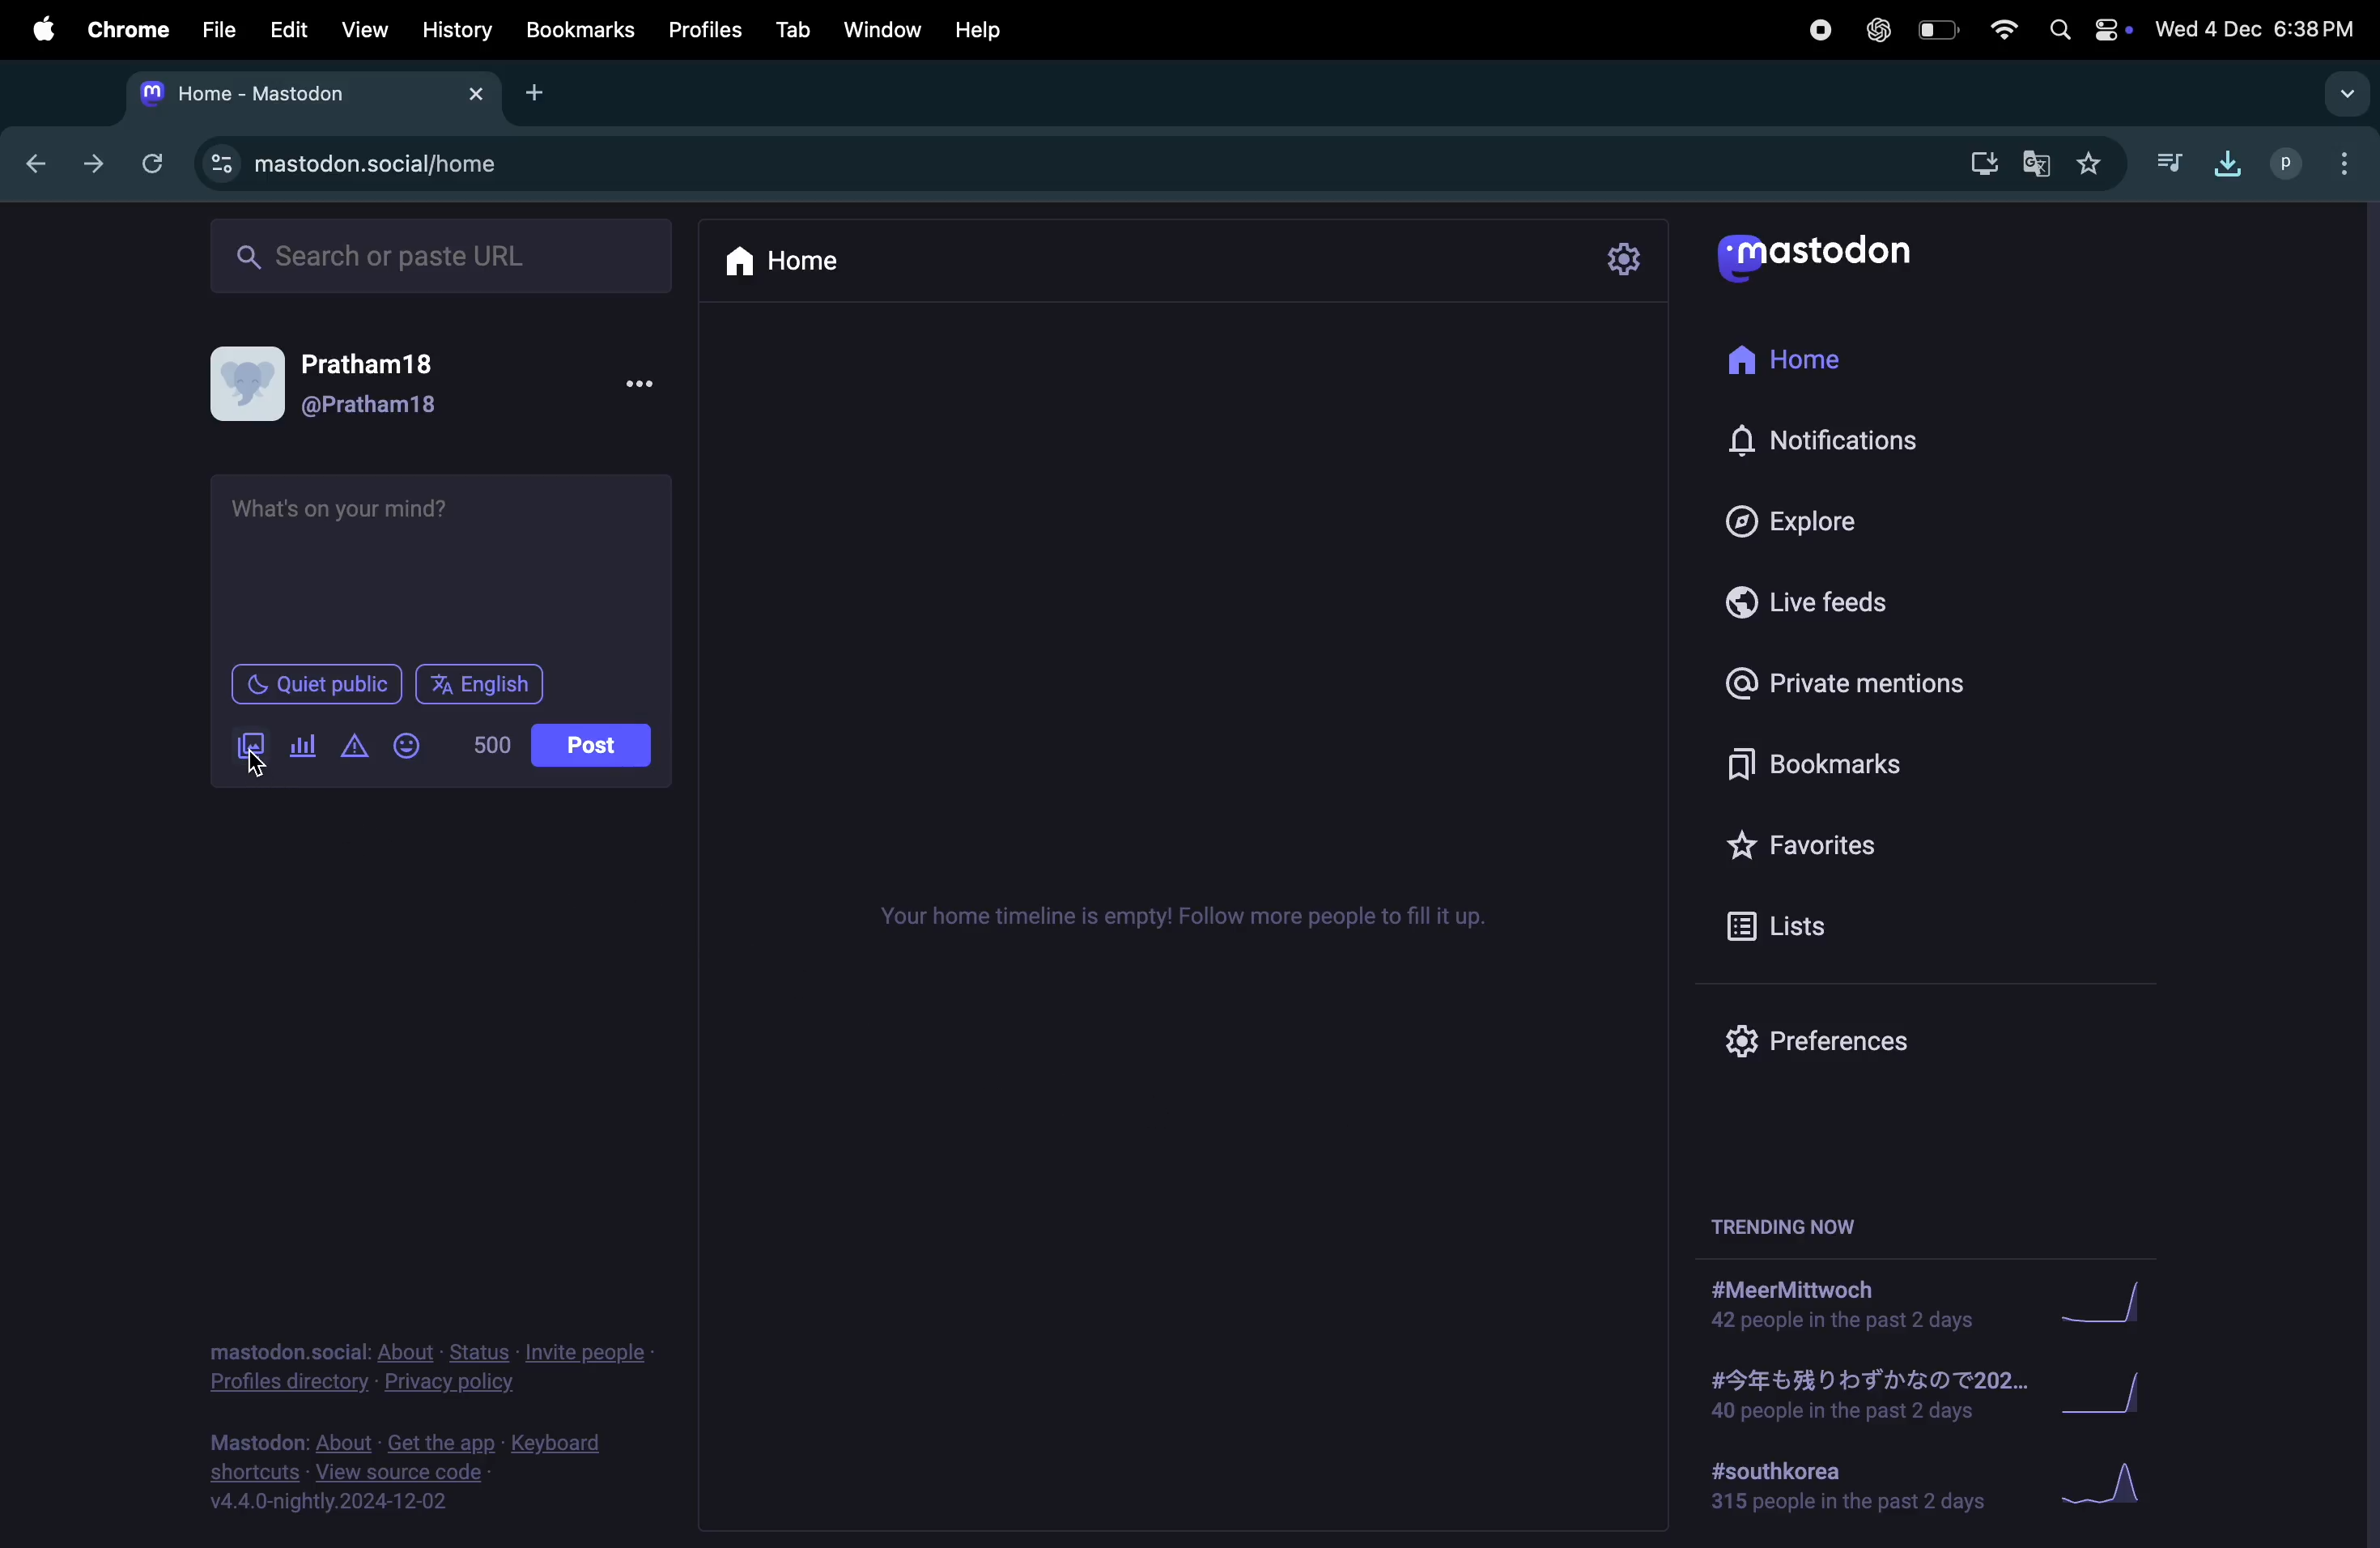  What do you see at coordinates (793, 29) in the screenshot?
I see `tab` at bounding box center [793, 29].